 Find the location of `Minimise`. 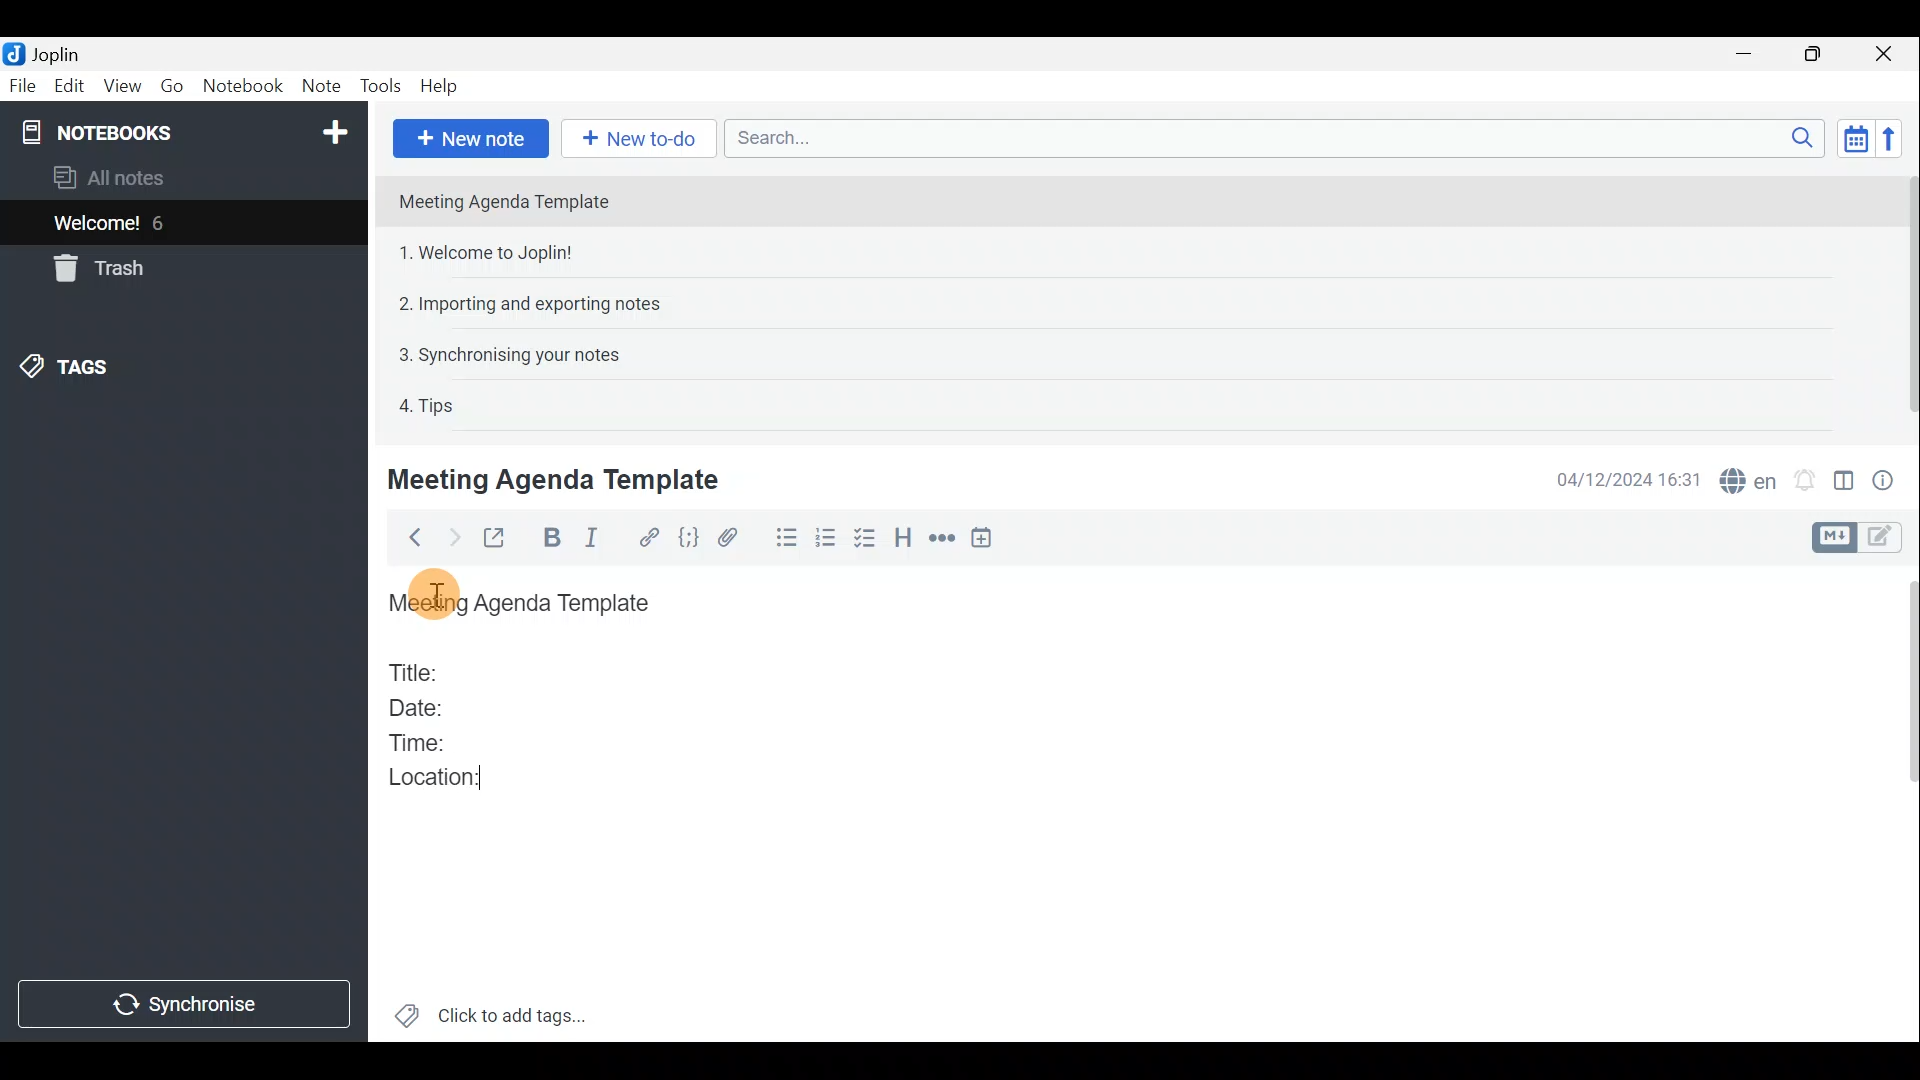

Minimise is located at coordinates (1747, 53).